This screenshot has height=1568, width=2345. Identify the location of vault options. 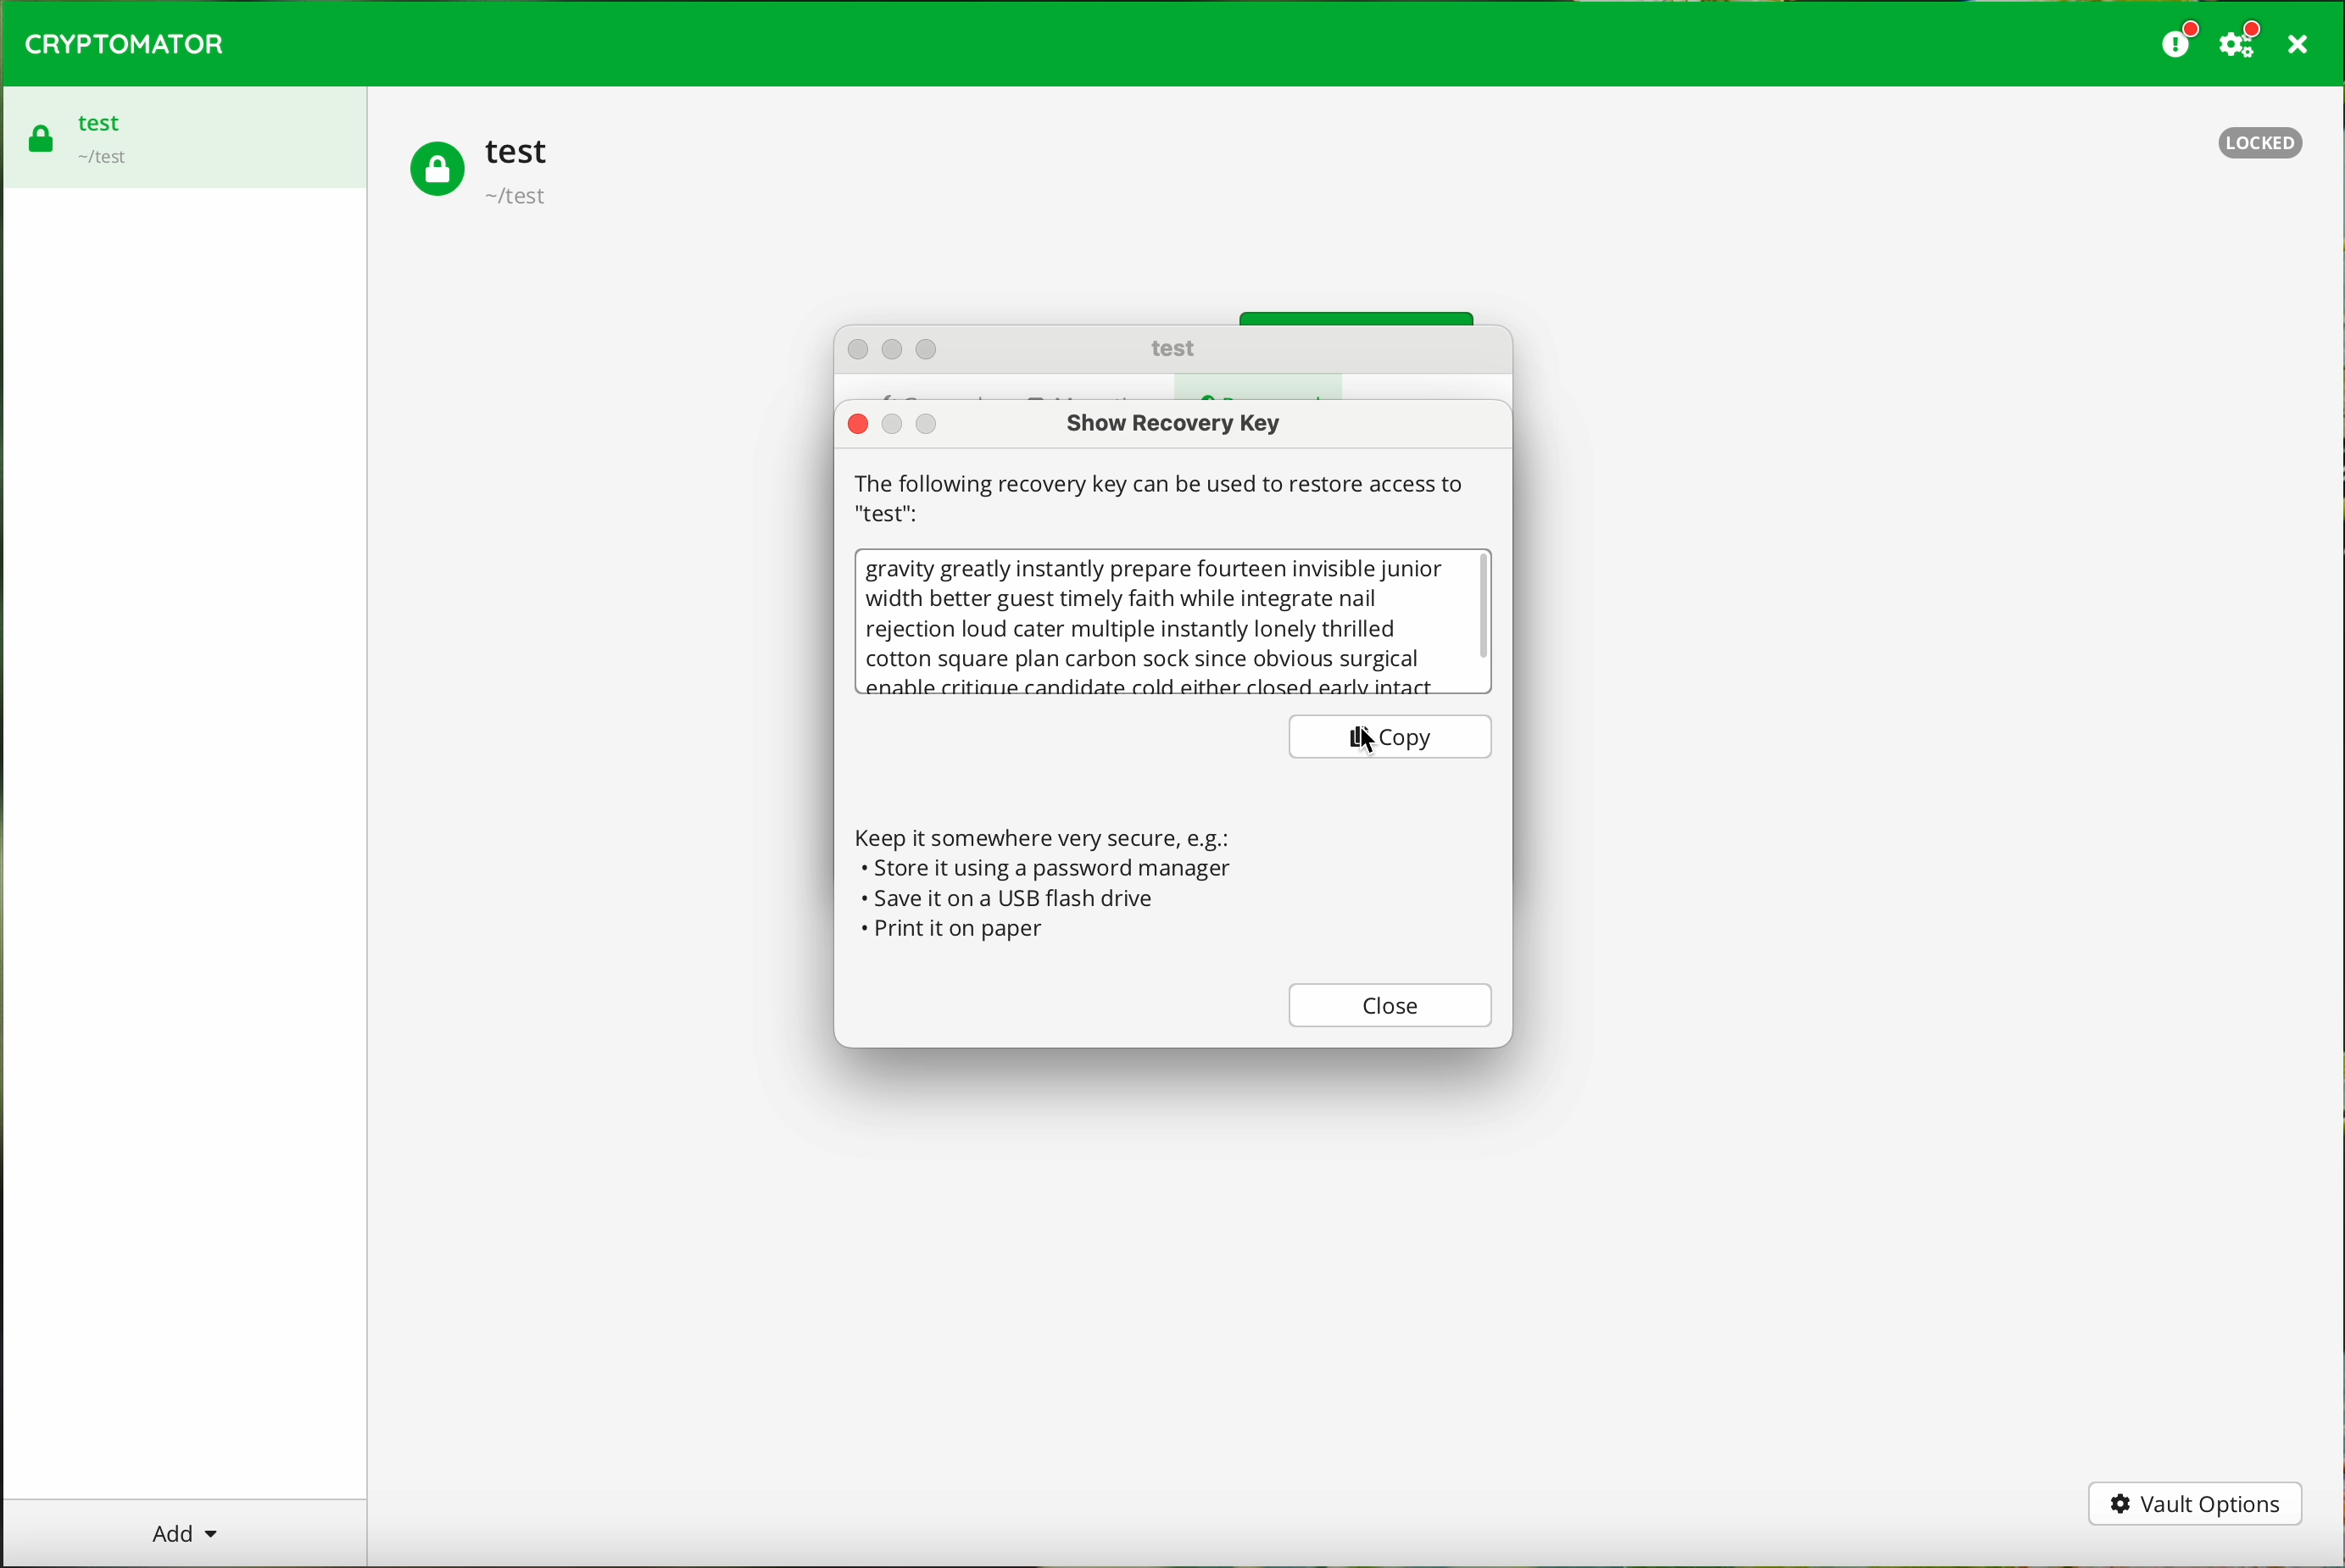
(2196, 1506).